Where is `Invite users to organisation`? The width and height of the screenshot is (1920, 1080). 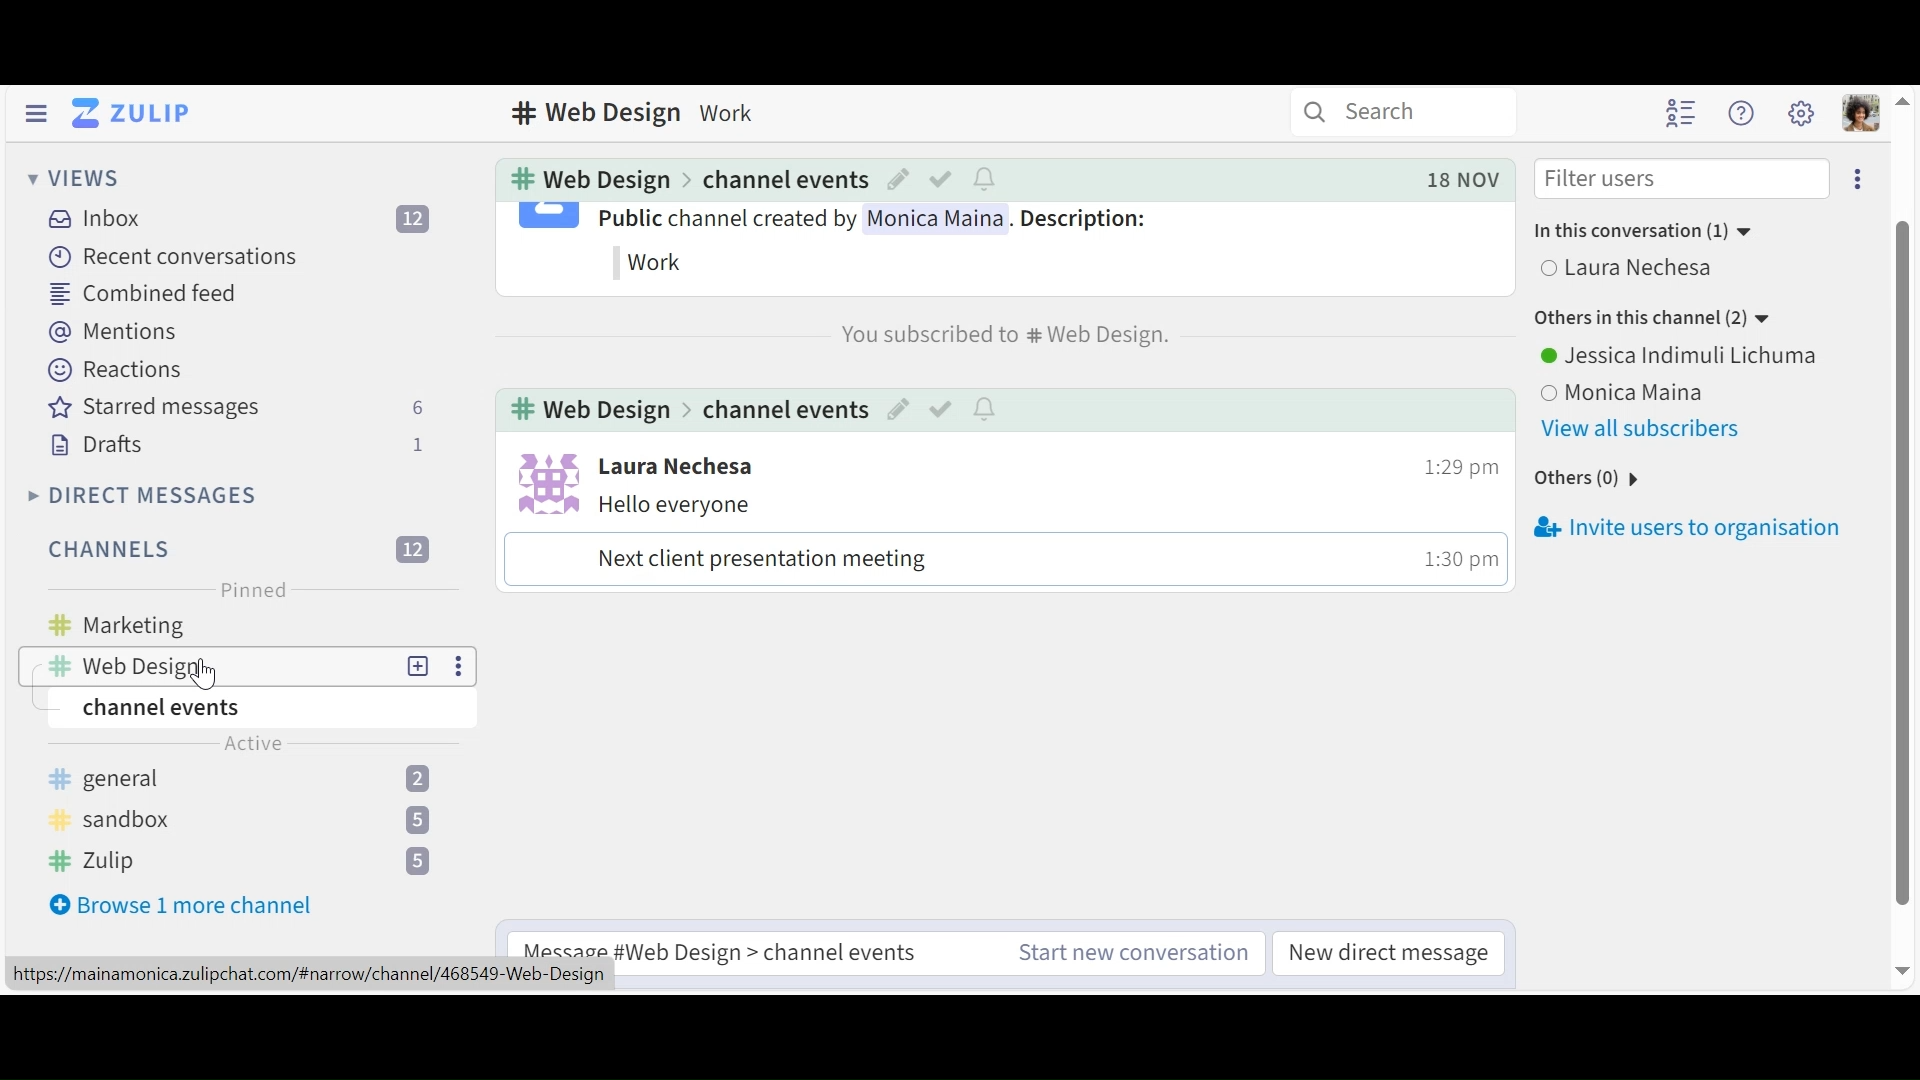
Invite users to organisation is located at coordinates (1685, 529).